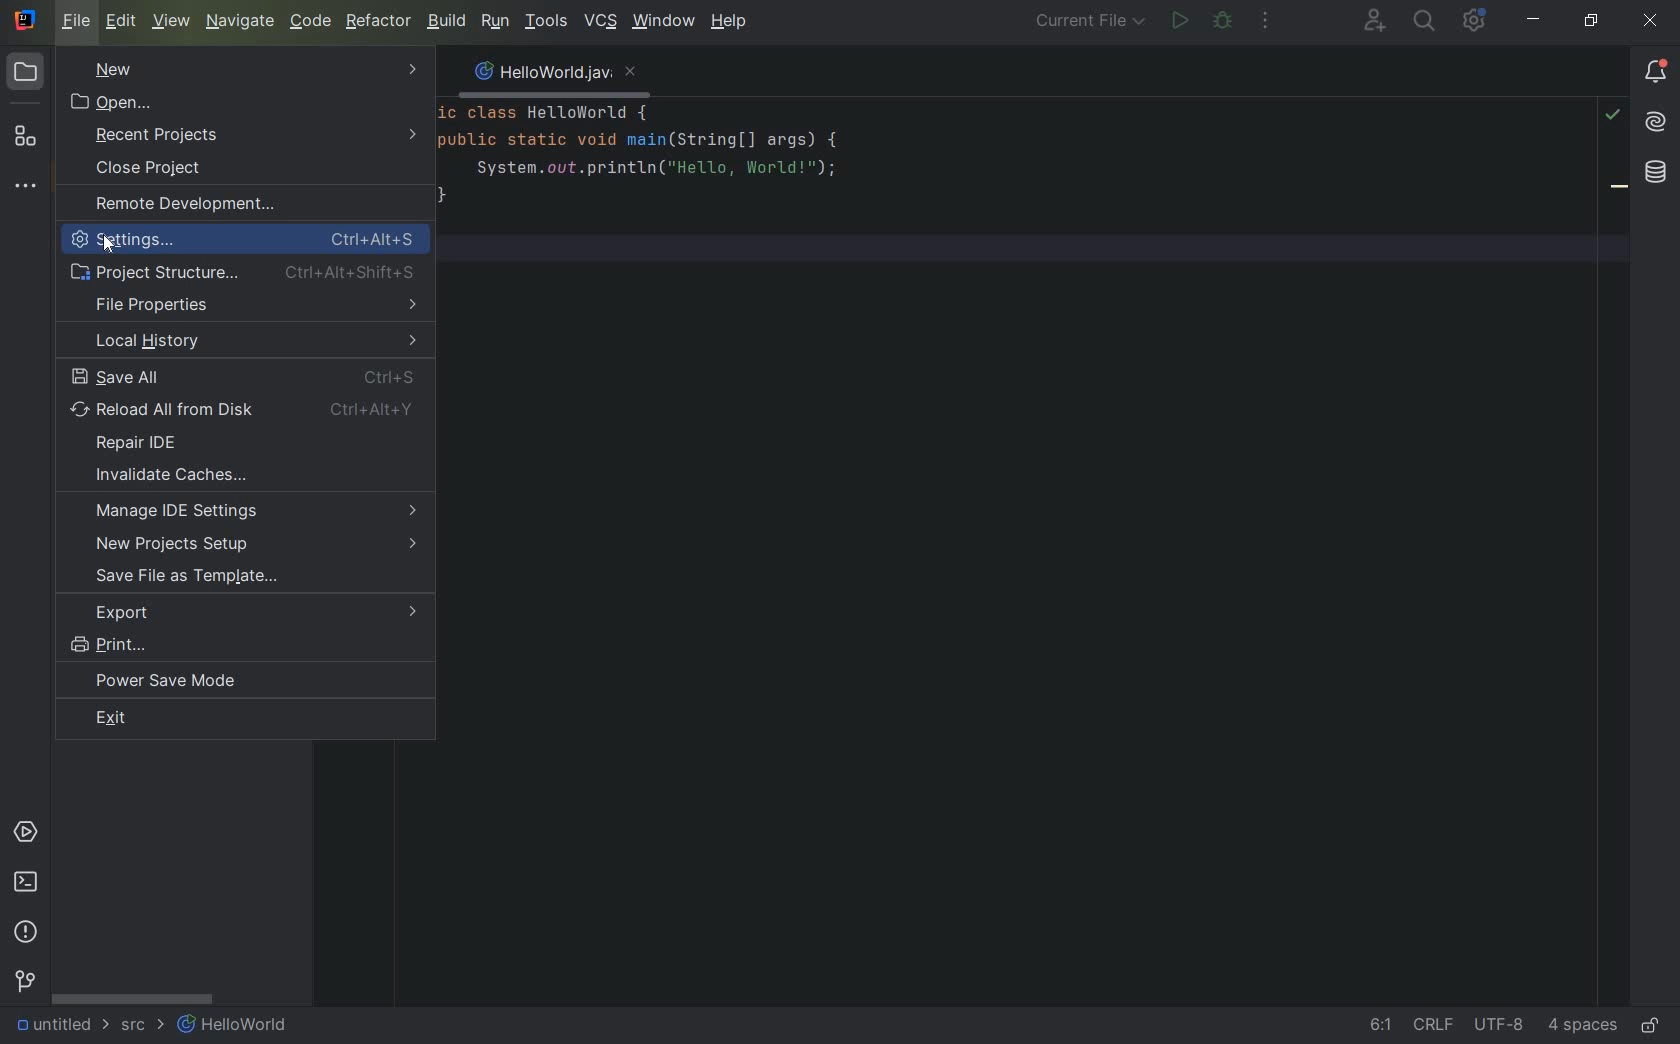 Image resolution: width=1680 pixels, height=1044 pixels. Describe the element at coordinates (237, 682) in the screenshot. I see `power save mode` at that location.